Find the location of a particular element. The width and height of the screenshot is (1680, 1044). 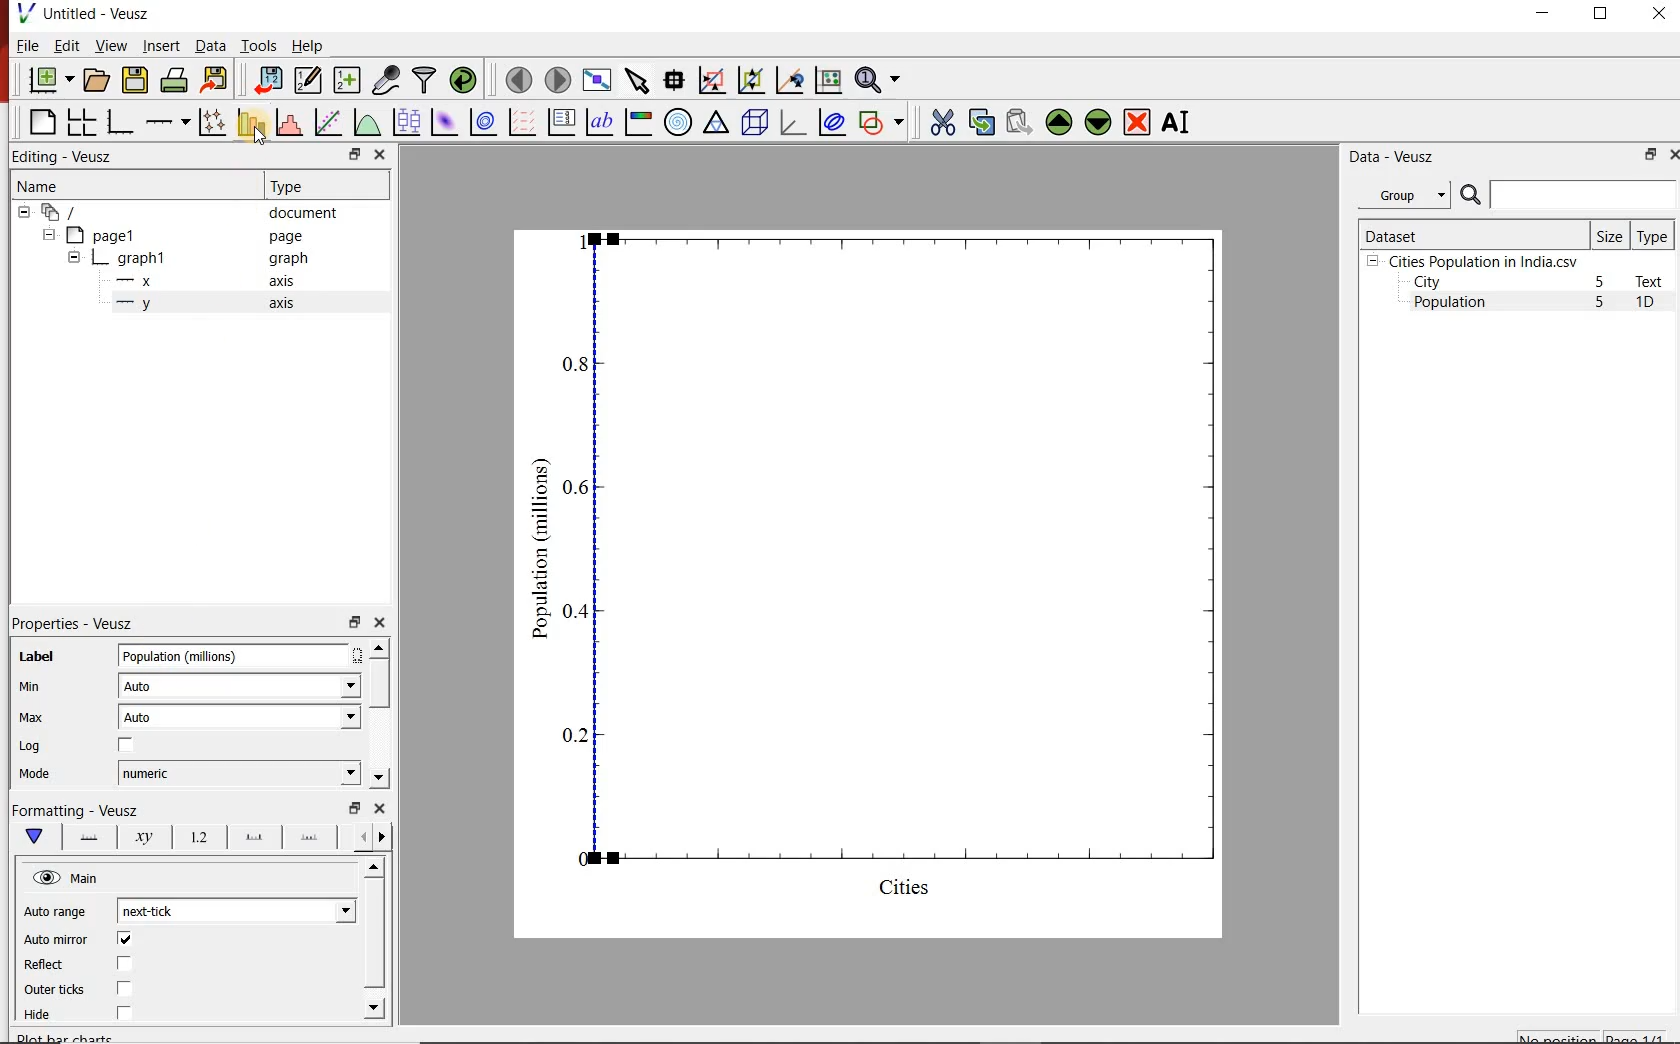

close is located at coordinates (382, 154).